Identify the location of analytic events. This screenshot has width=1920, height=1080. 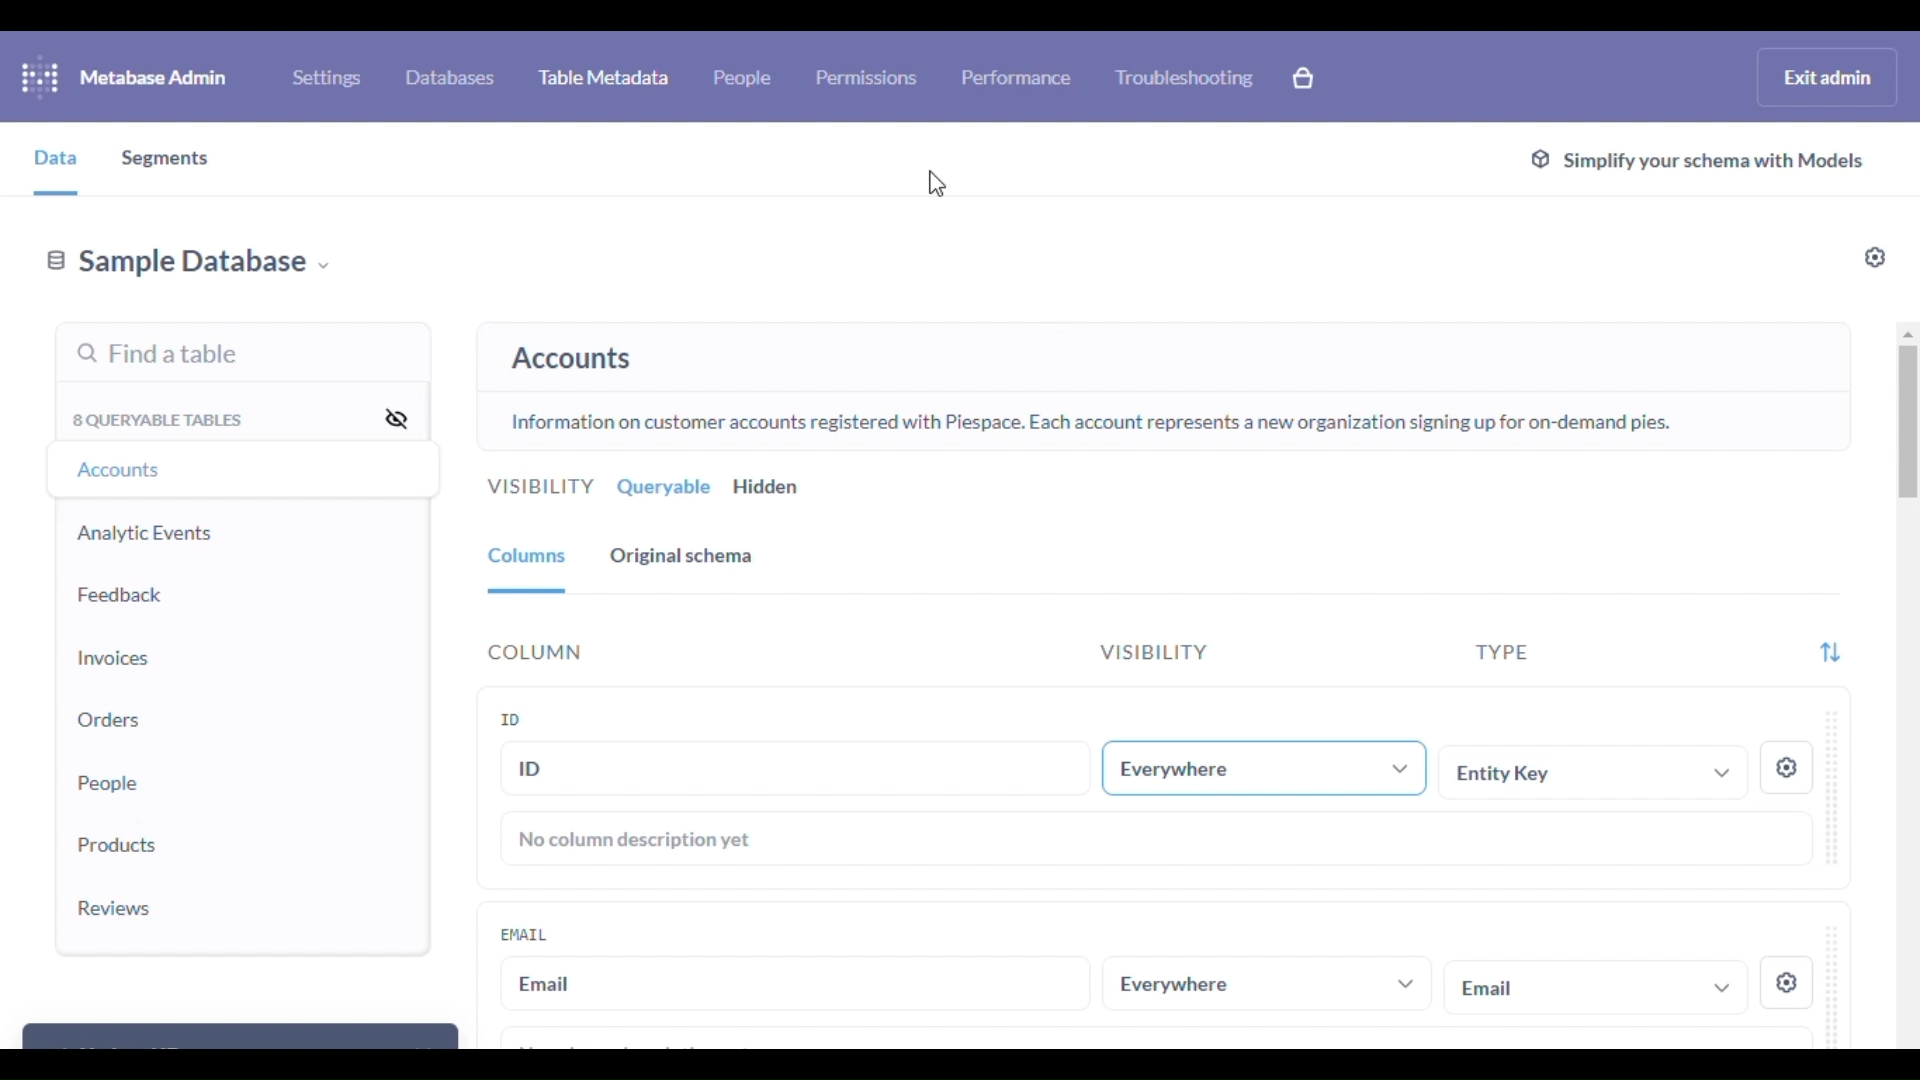
(145, 533).